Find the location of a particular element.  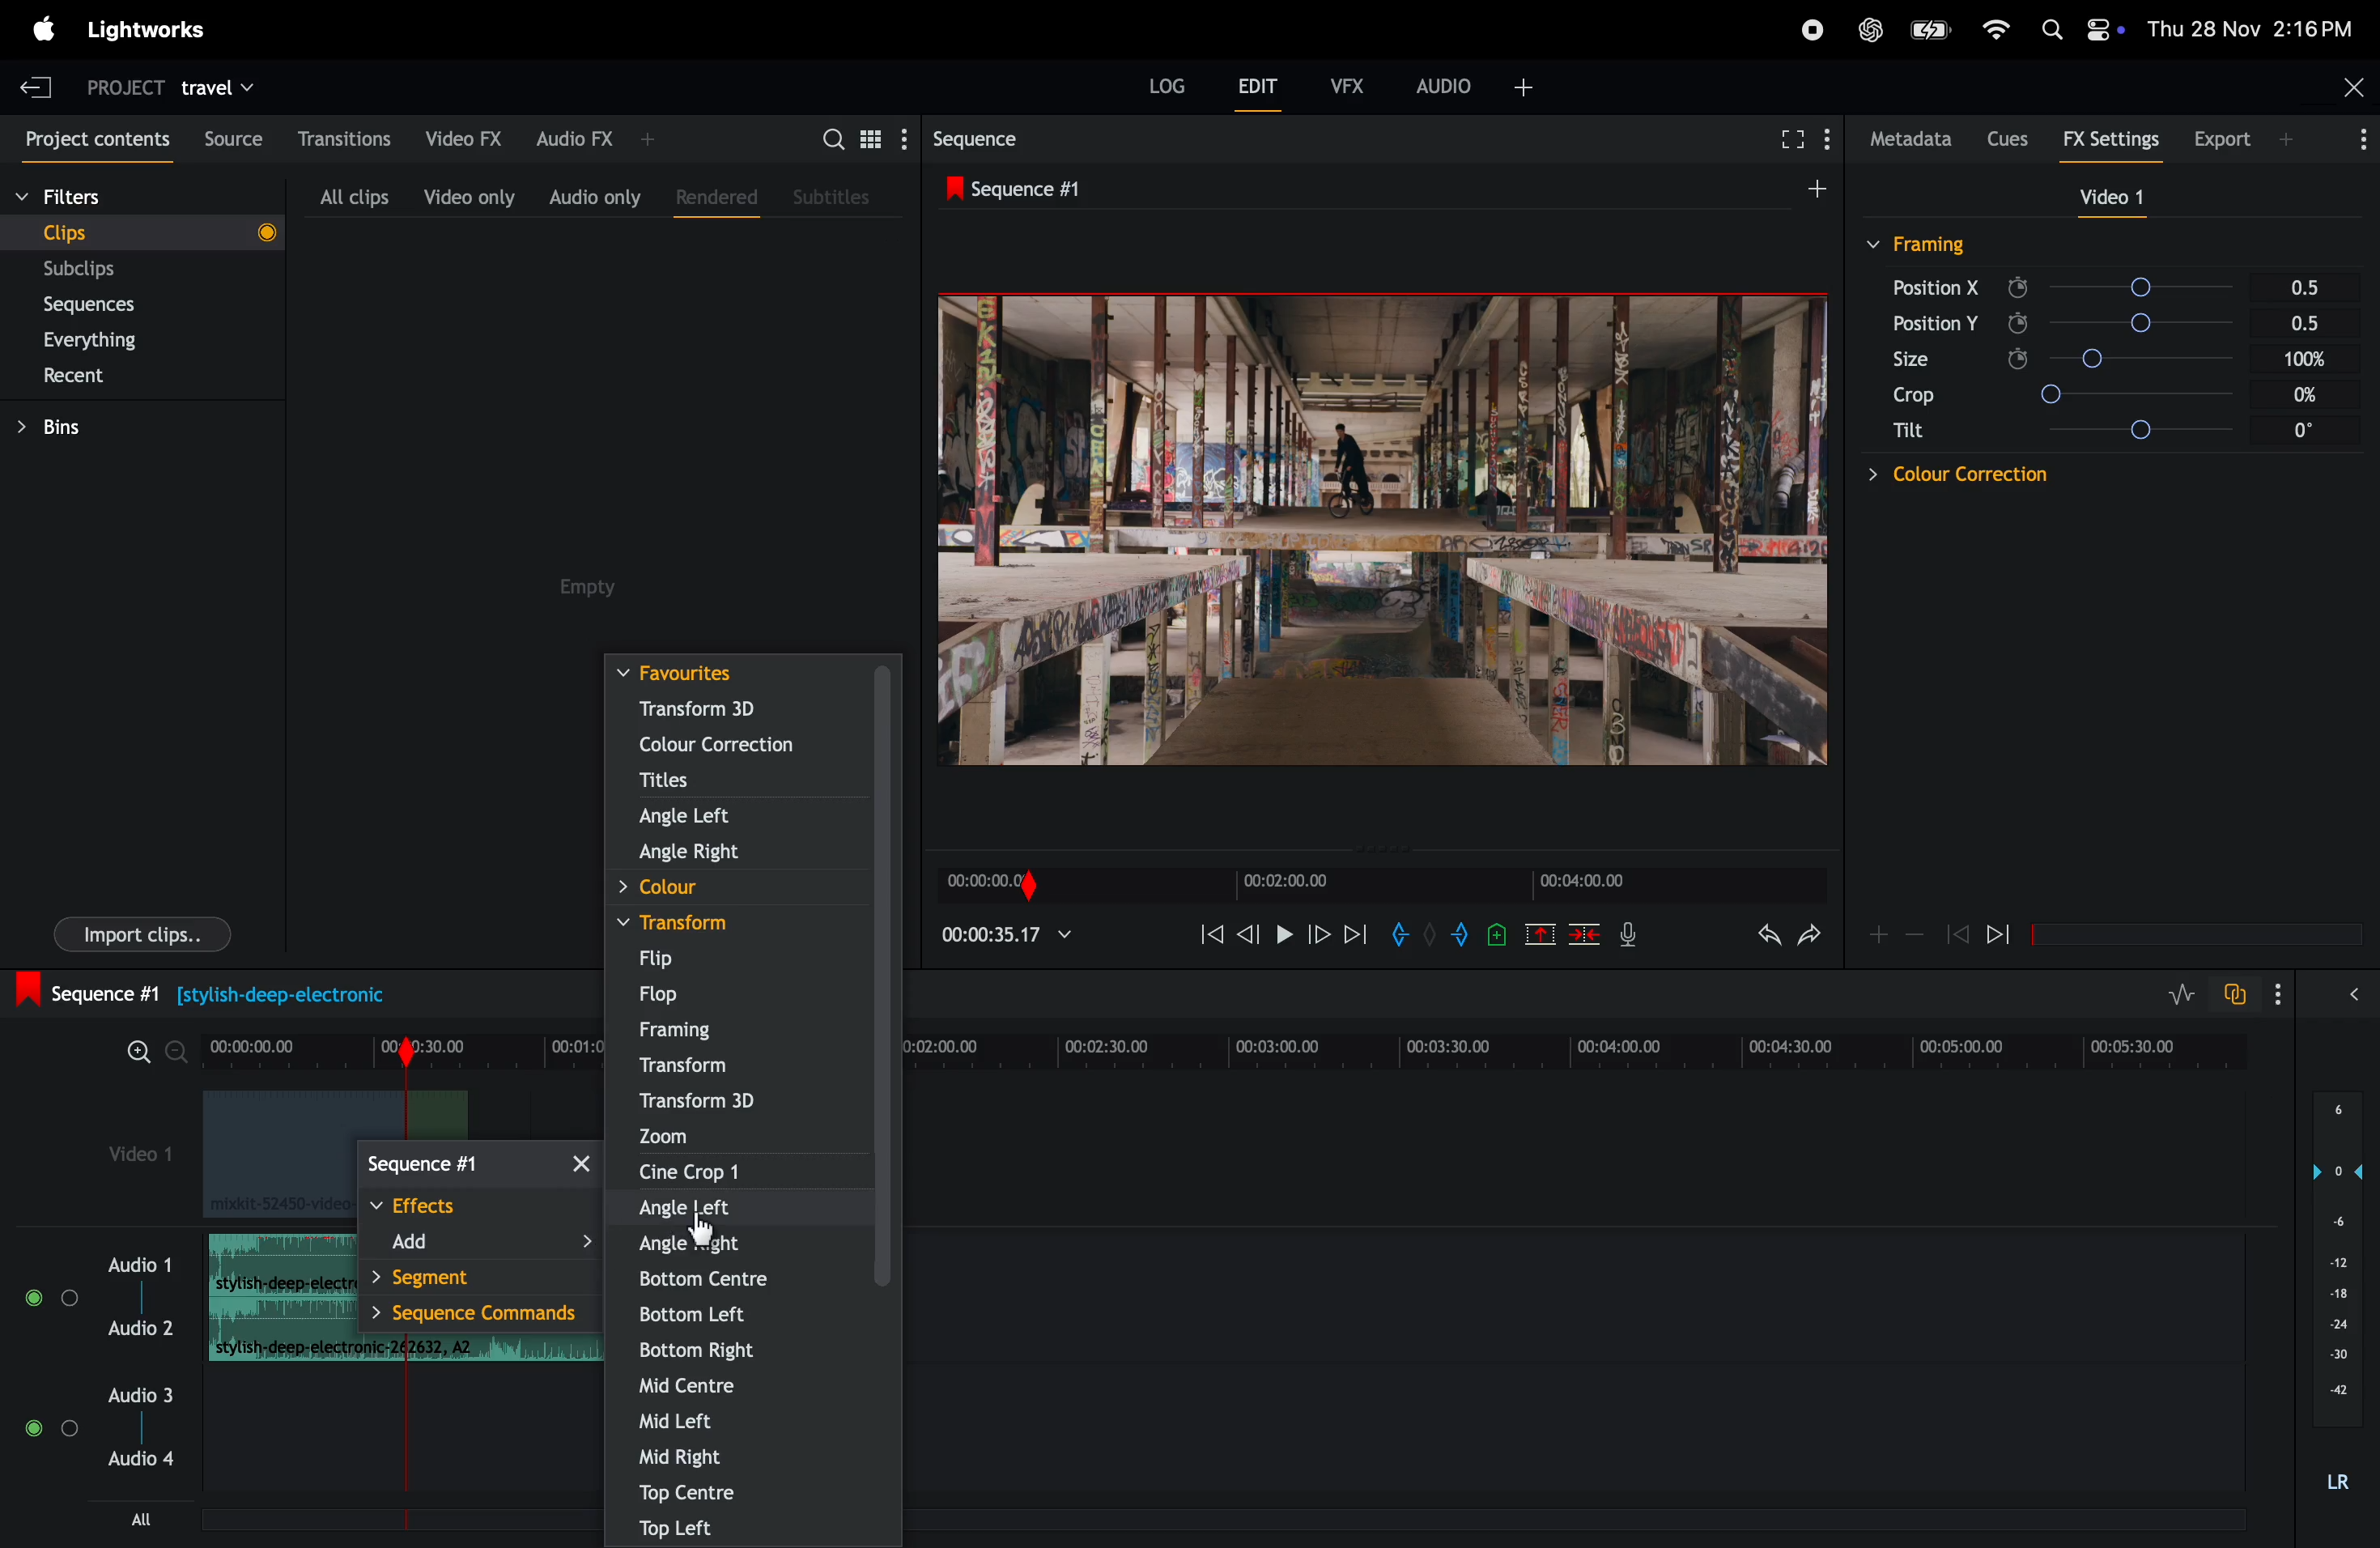

light works is located at coordinates (158, 27).